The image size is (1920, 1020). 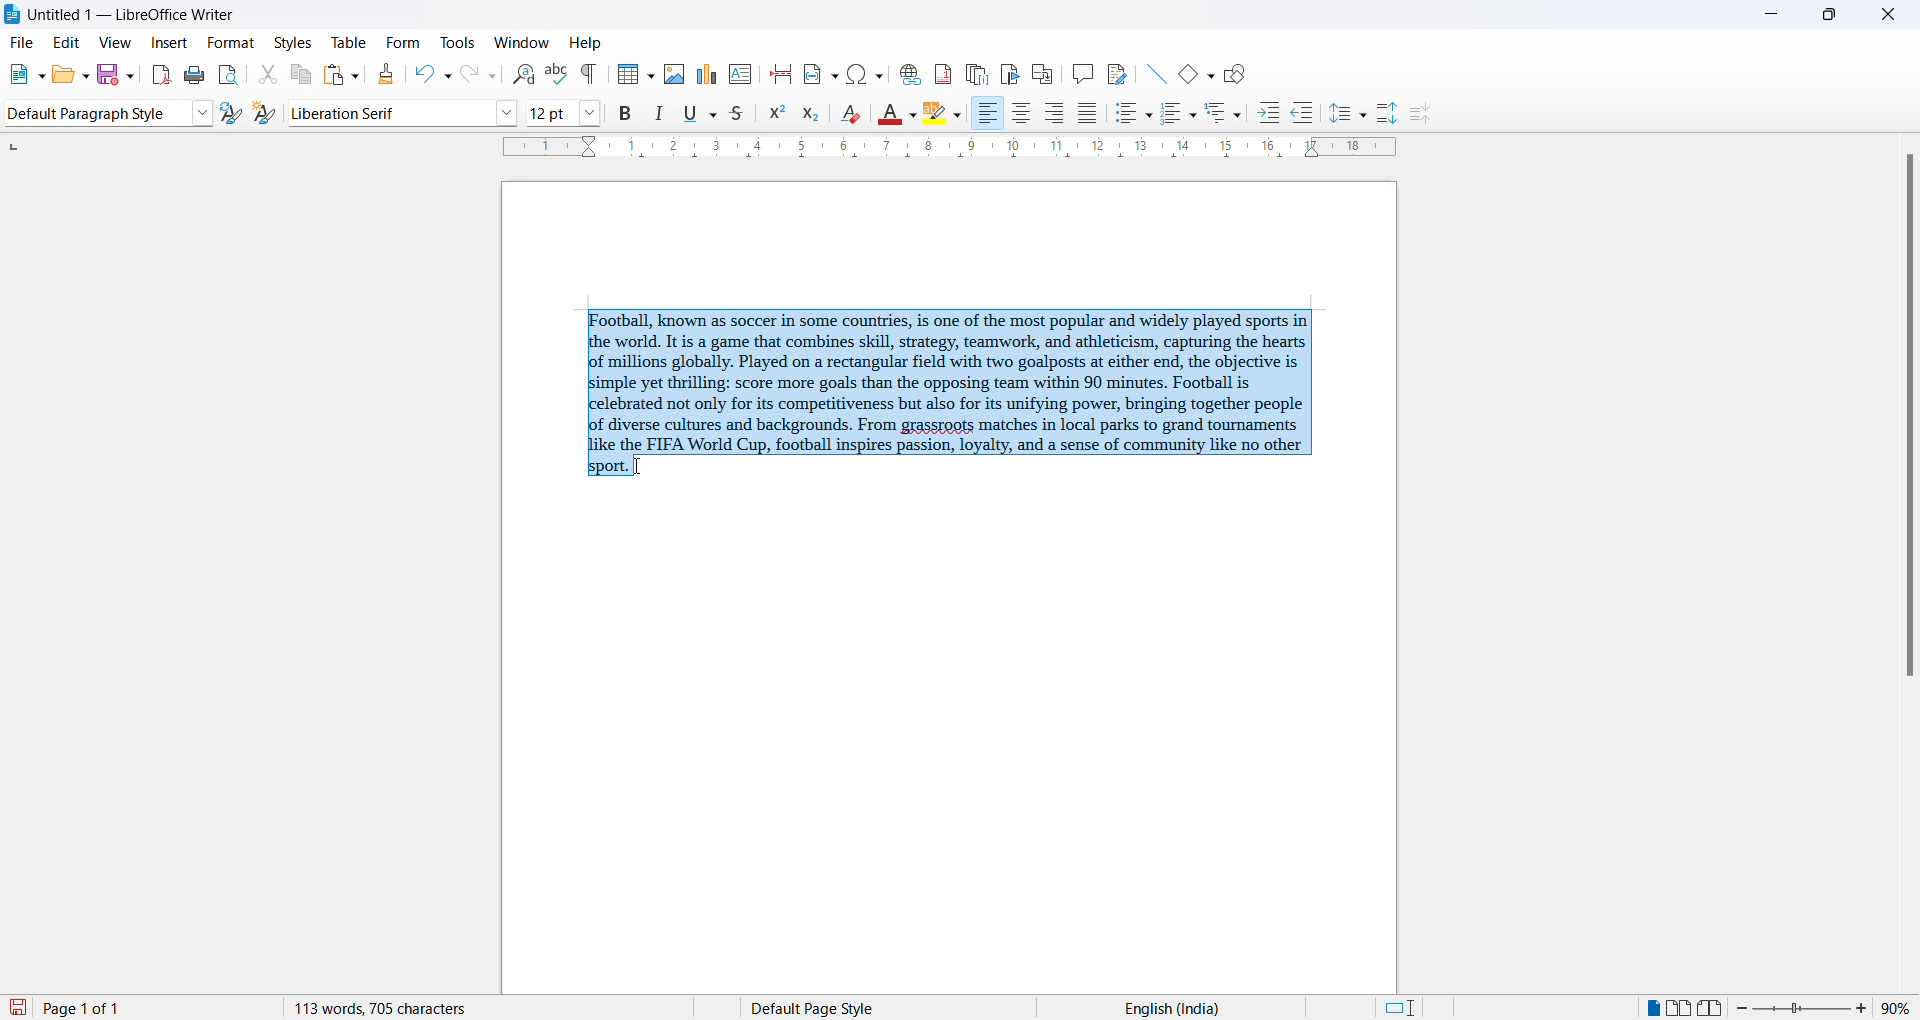 What do you see at coordinates (454, 41) in the screenshot?
I see `tools` at bounding box center [454, 41].